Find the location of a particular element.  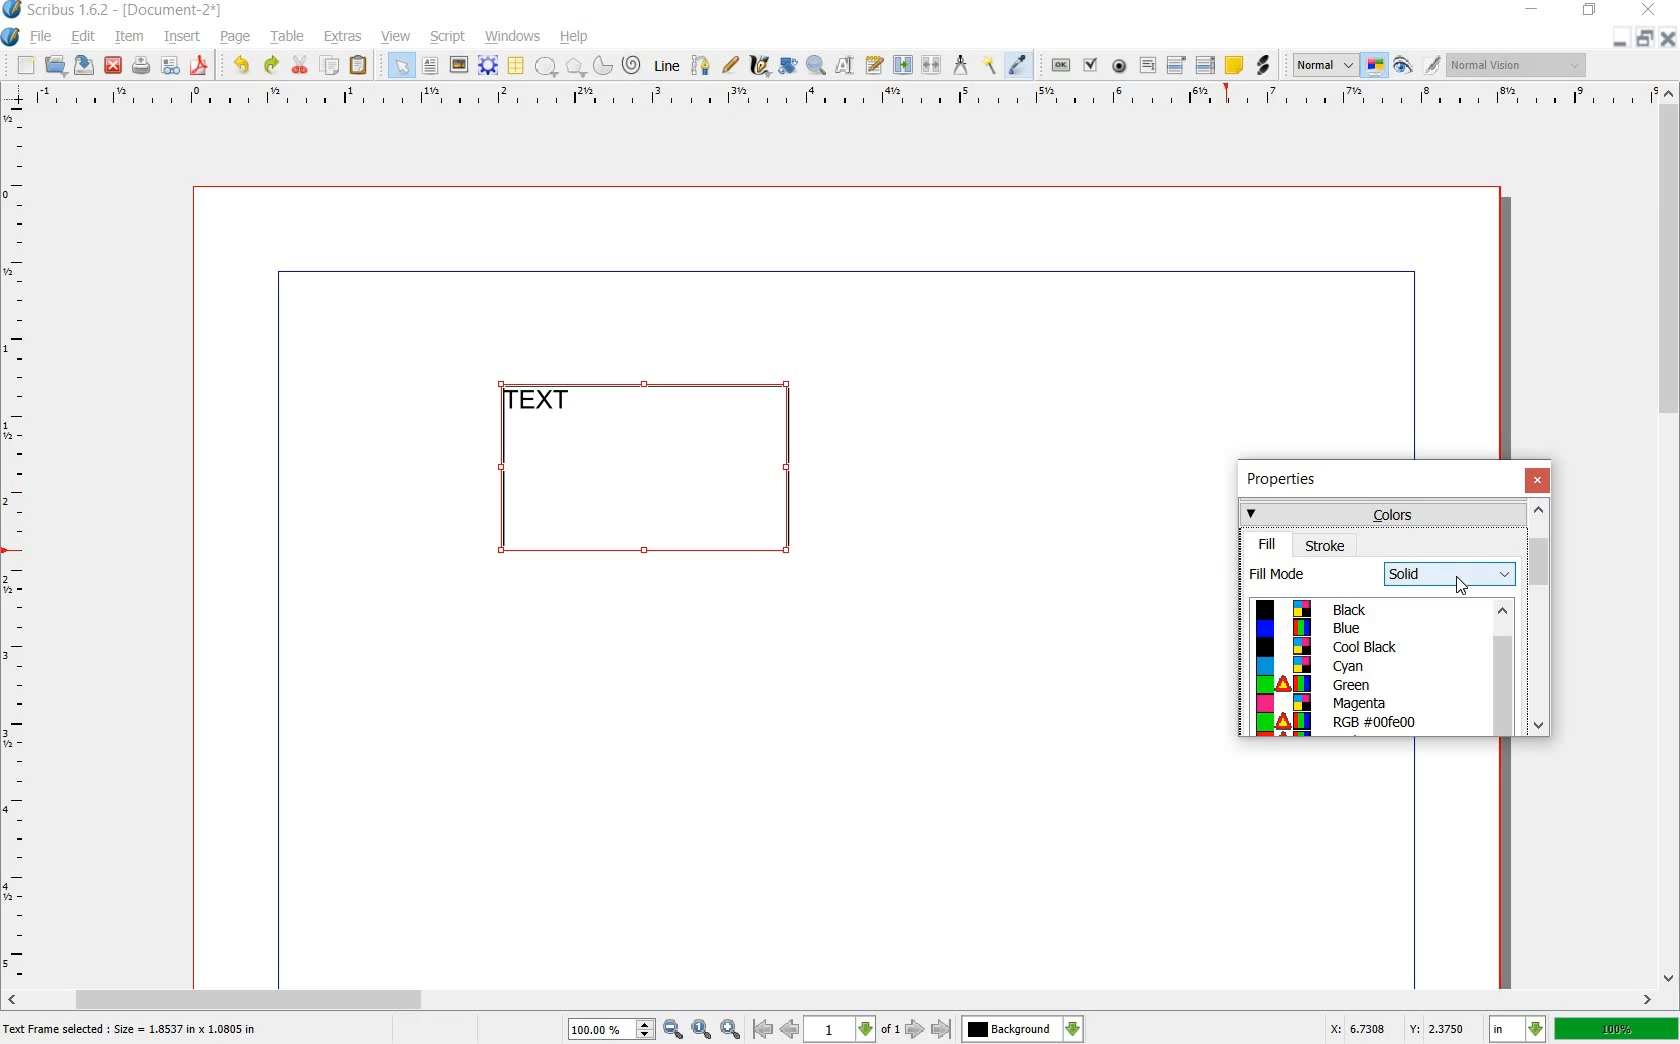

minimize is located at coordinates (1533, 10).